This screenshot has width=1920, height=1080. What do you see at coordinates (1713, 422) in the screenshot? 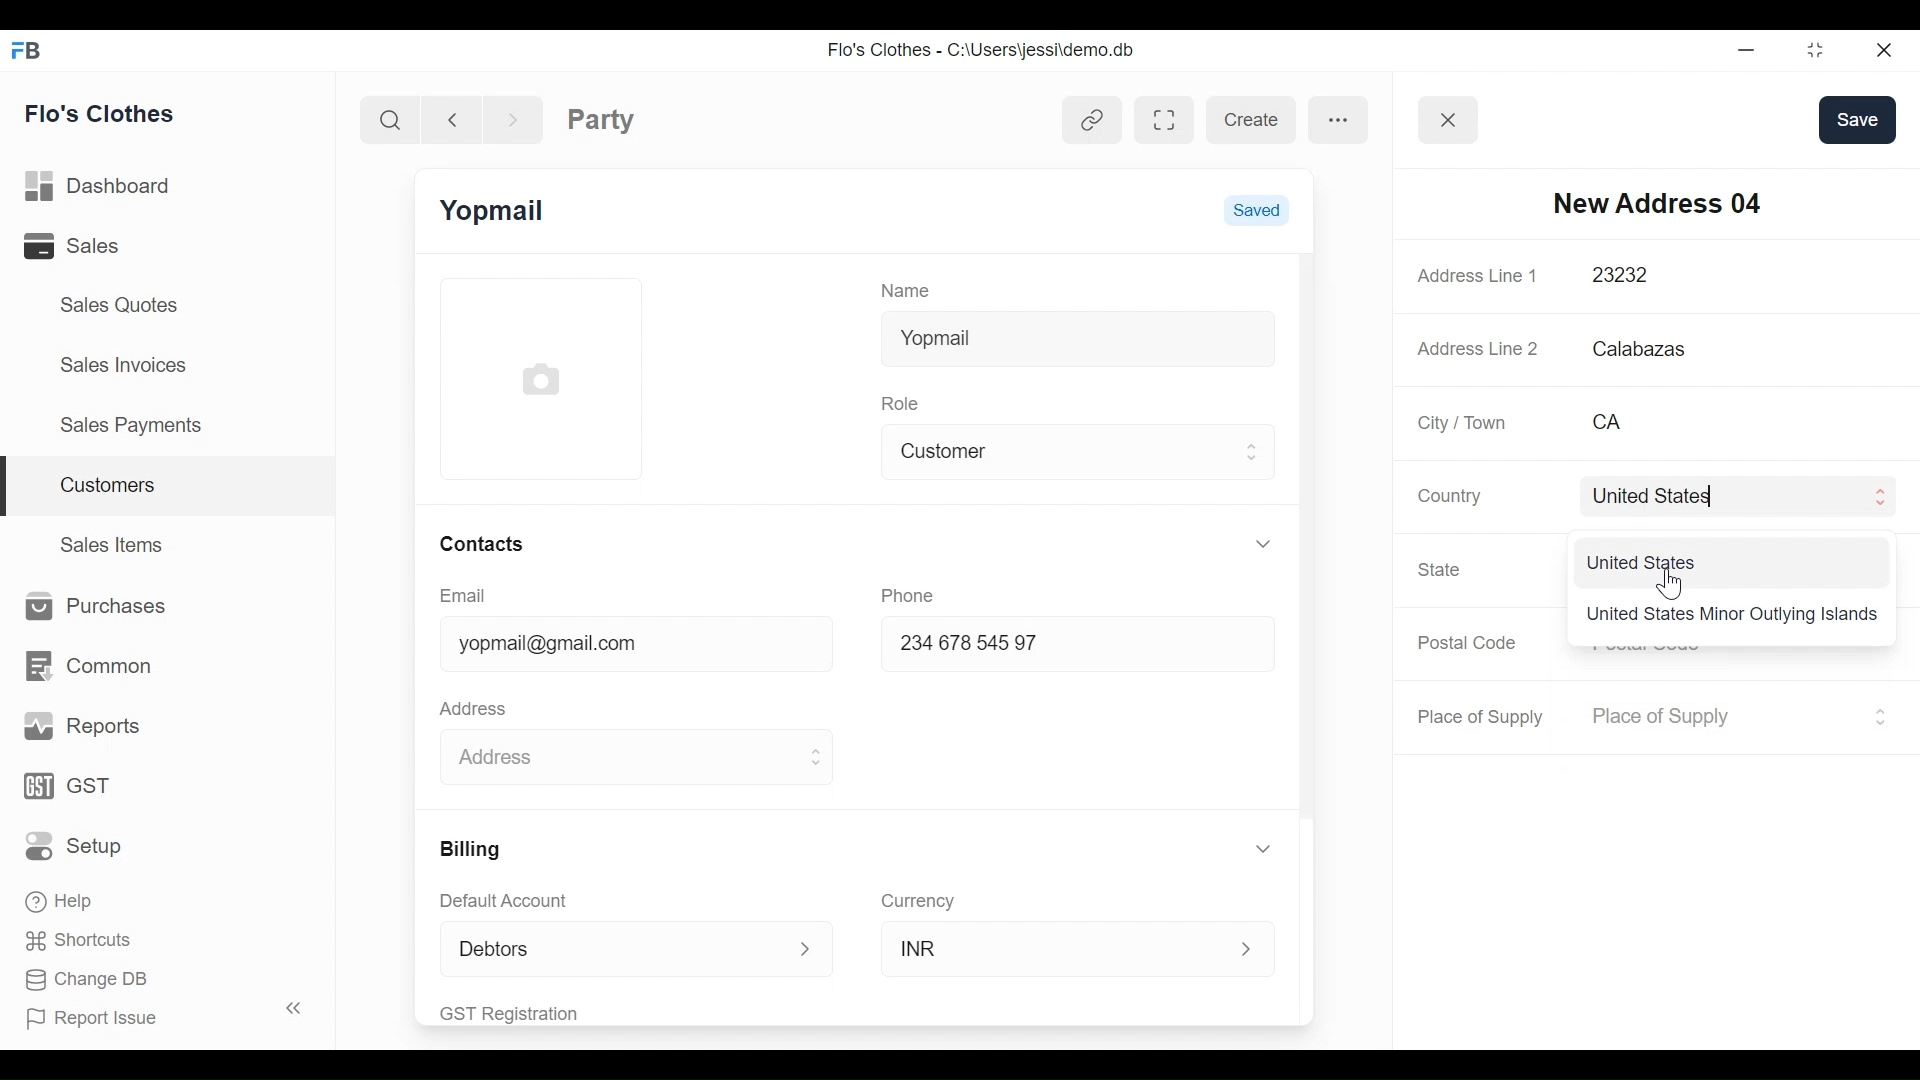
I see `CA` at bounding box center [1713, 422].